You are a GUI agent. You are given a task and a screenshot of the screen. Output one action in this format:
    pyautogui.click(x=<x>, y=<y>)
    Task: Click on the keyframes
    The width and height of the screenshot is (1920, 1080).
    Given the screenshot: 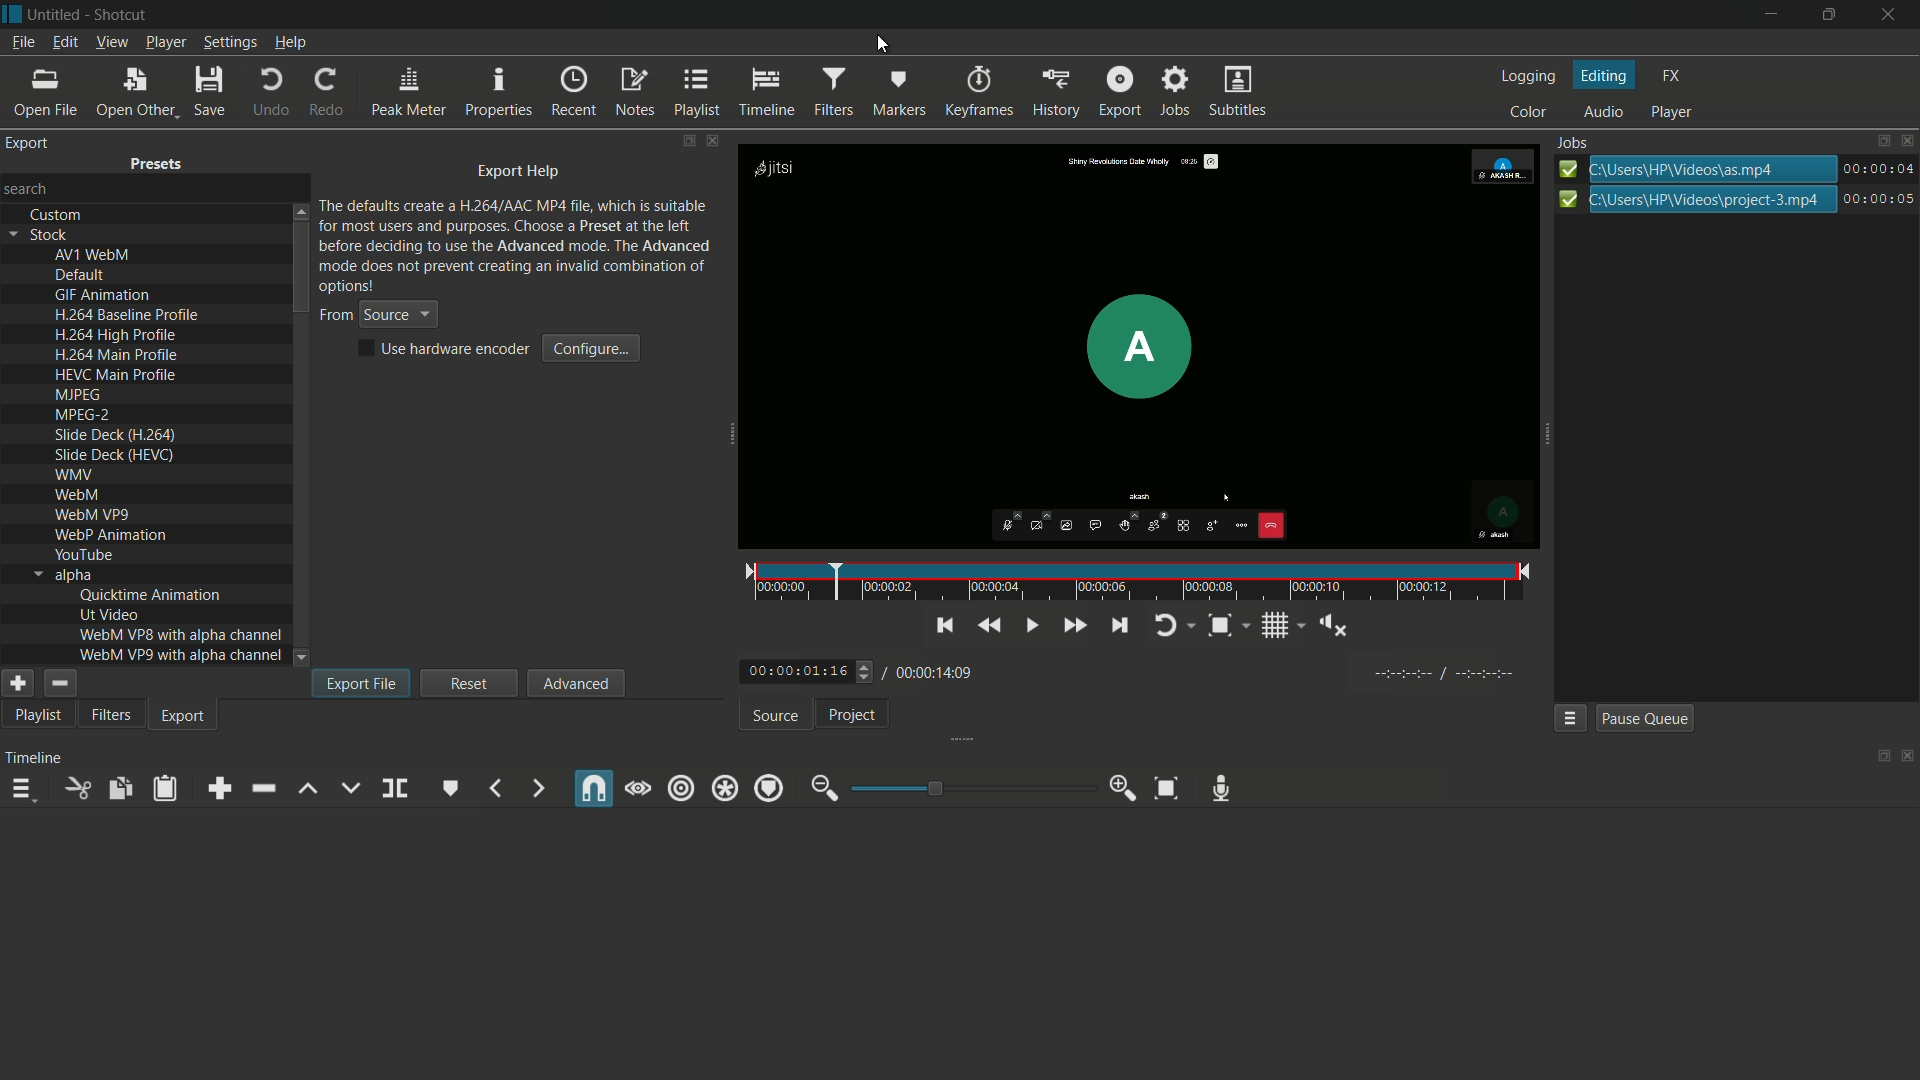 What is the action you would take?
    pyautogui.click(x=980, y=93)
    